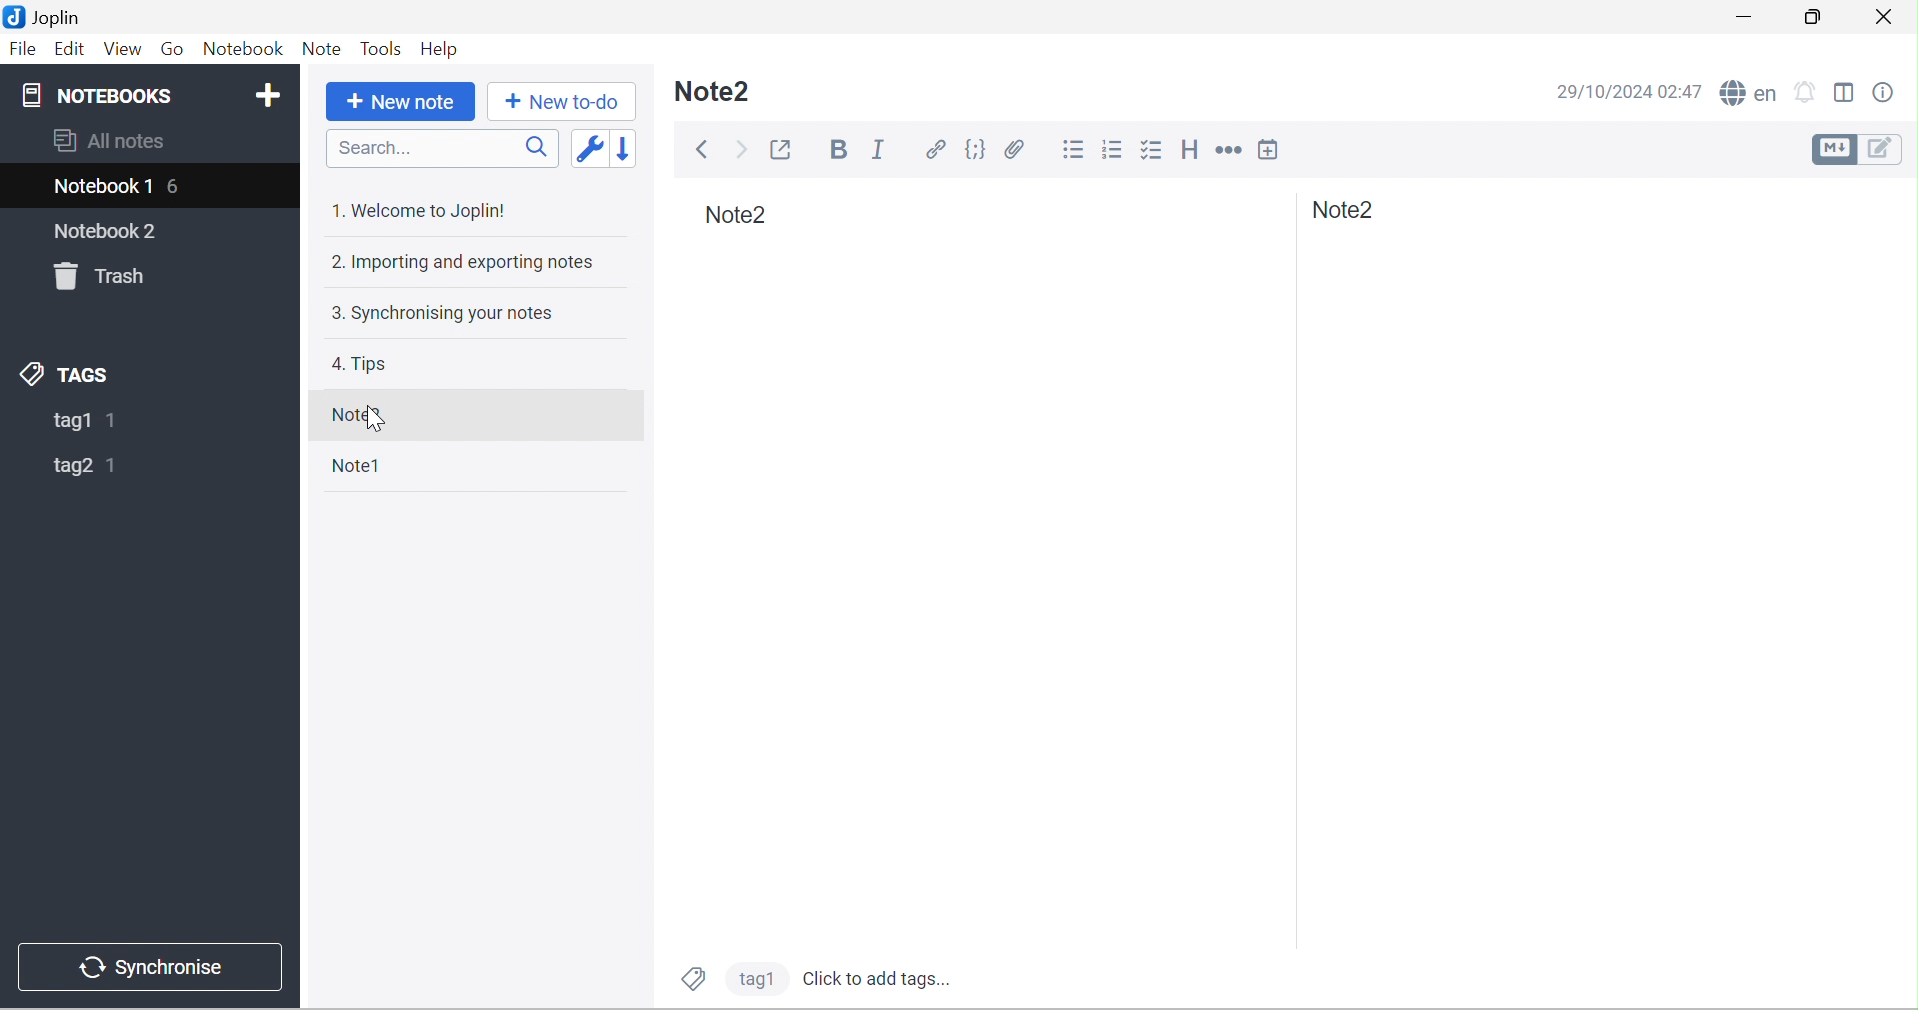 This screenshot has width=1918, height=1010. I want to click on Attach file, so click(1014, 149).